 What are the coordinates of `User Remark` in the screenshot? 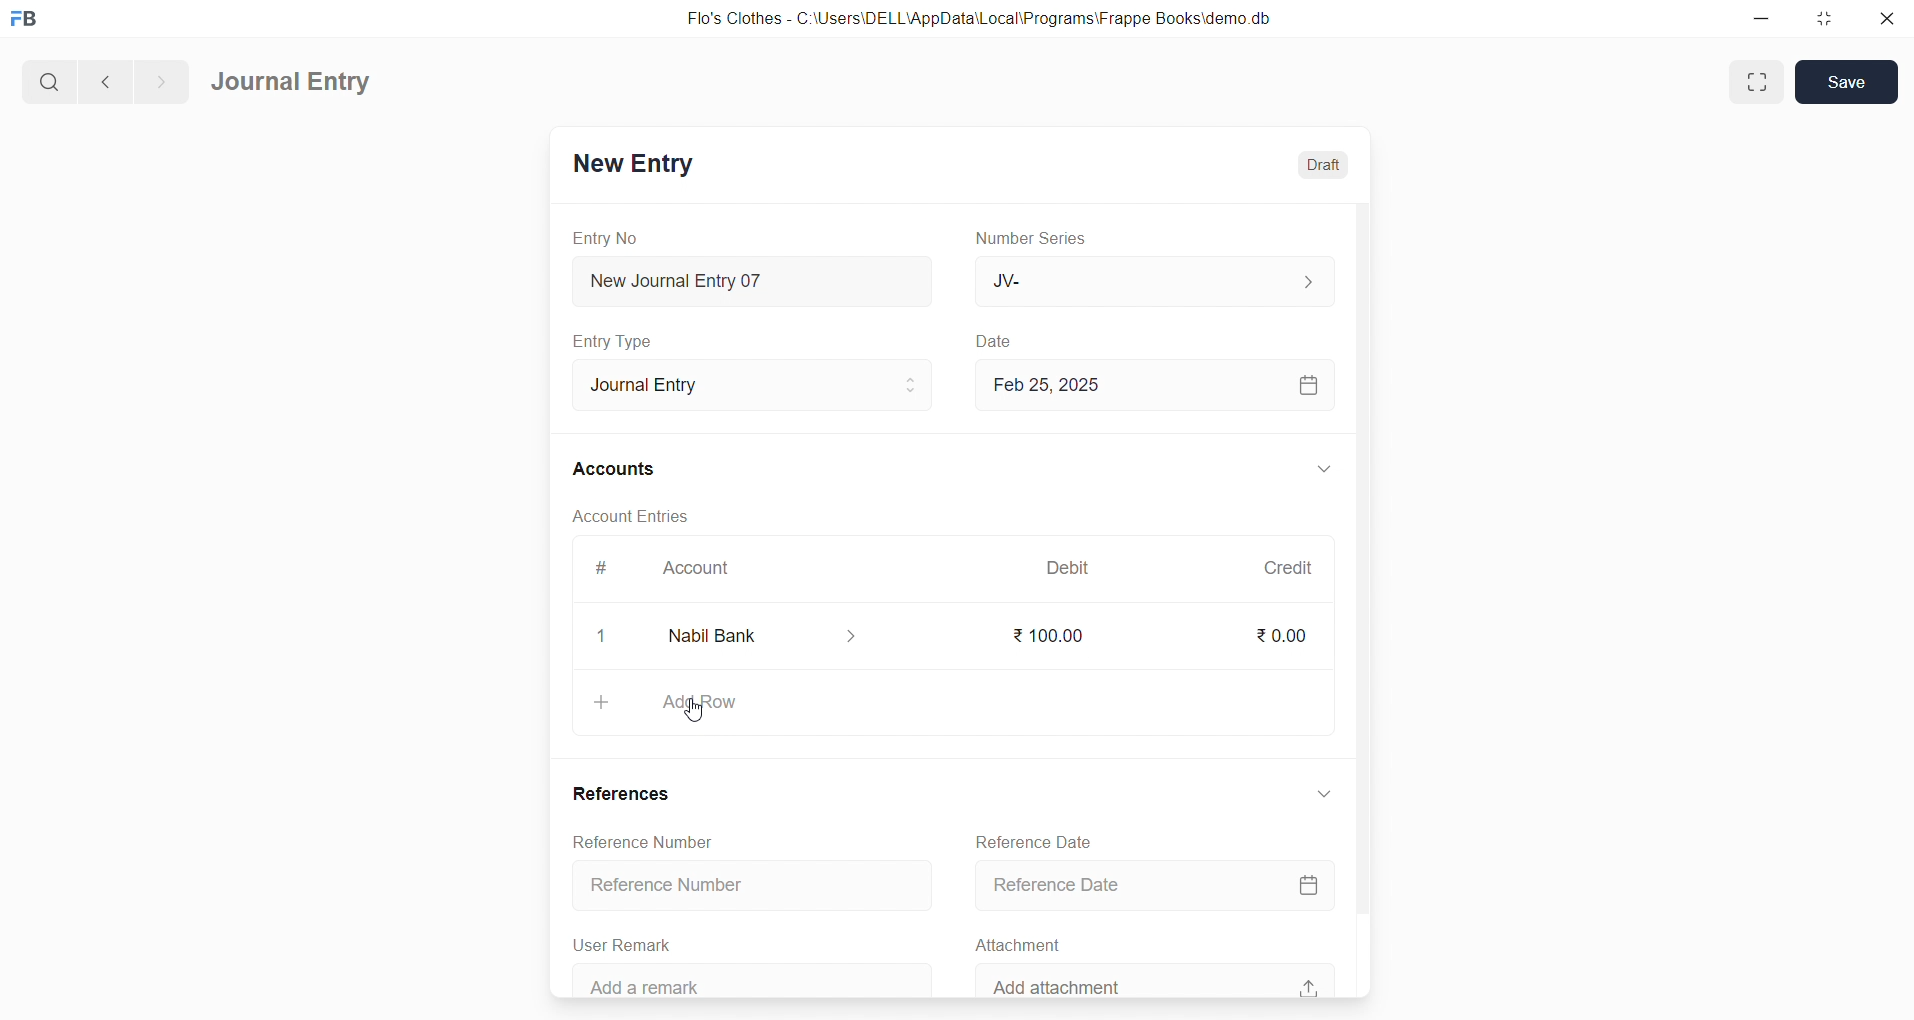 It's located at (628, 941).